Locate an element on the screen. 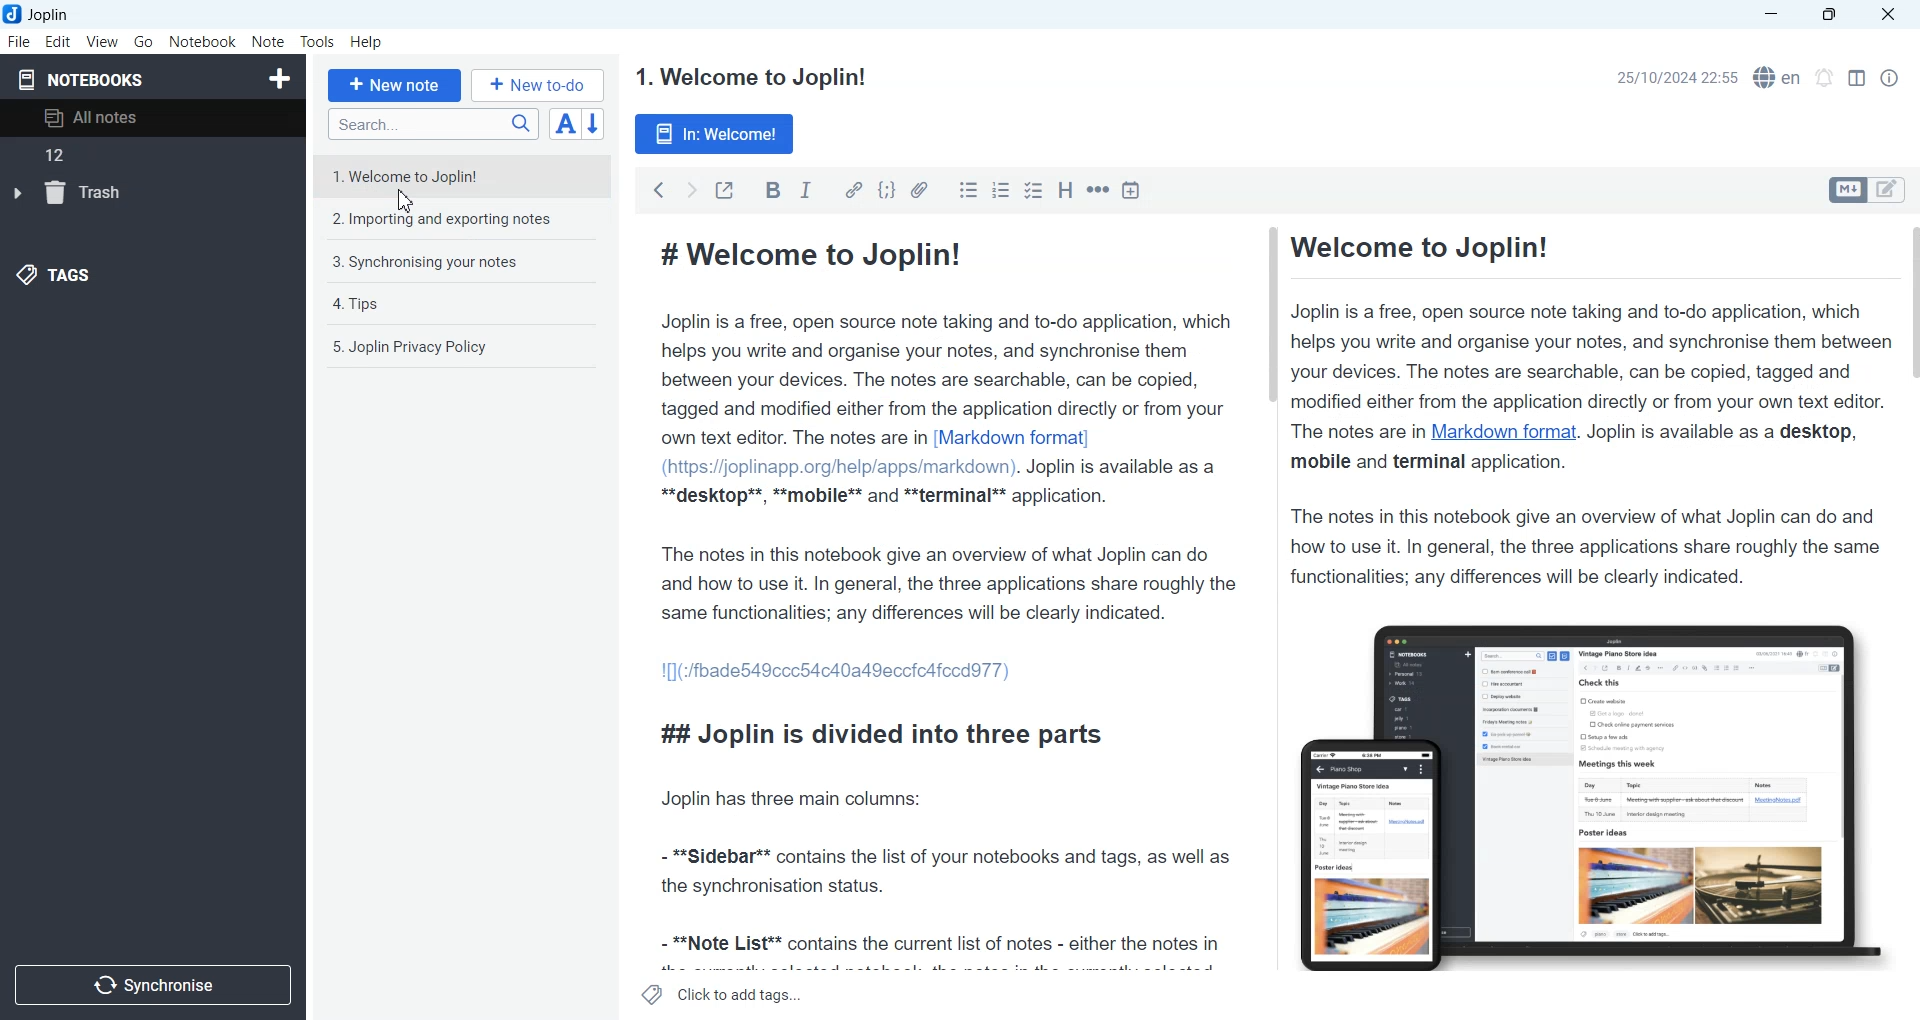 Image resolution: width=1920 pixels, height=1020 pixels. Search bar is located at coordinates (433, 124).